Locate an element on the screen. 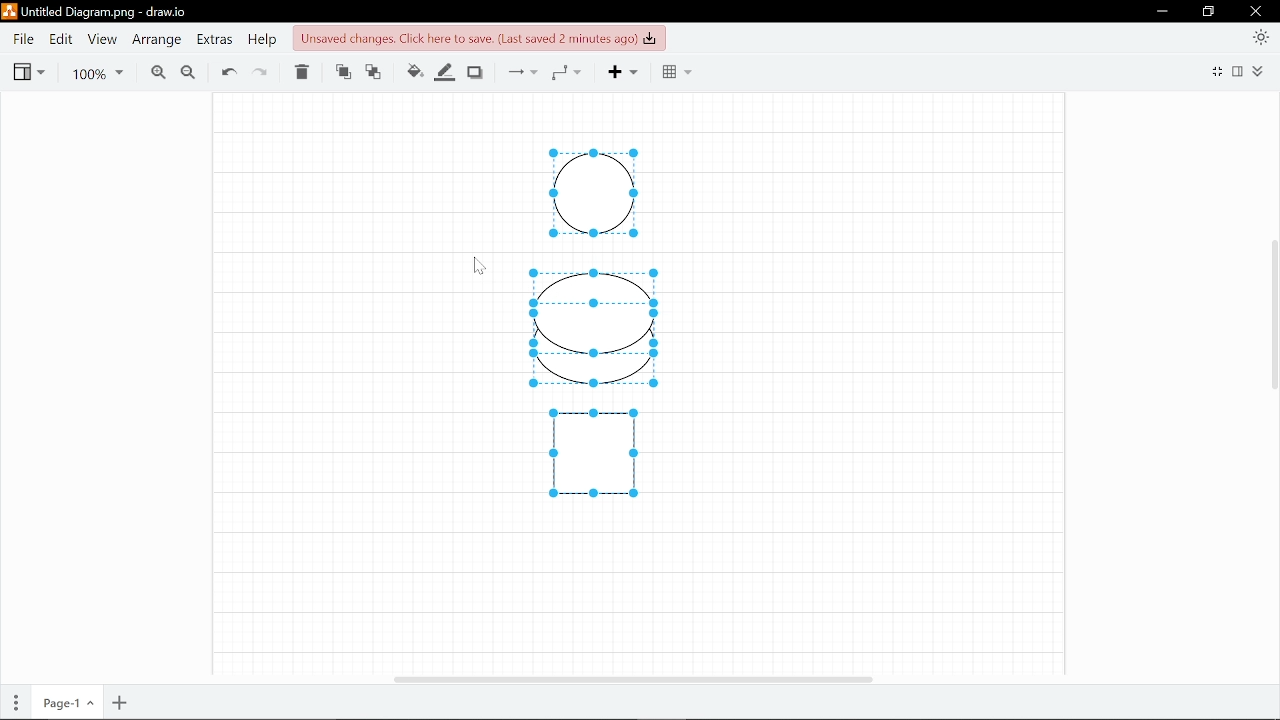  Table is located at coordinates (676, 72).